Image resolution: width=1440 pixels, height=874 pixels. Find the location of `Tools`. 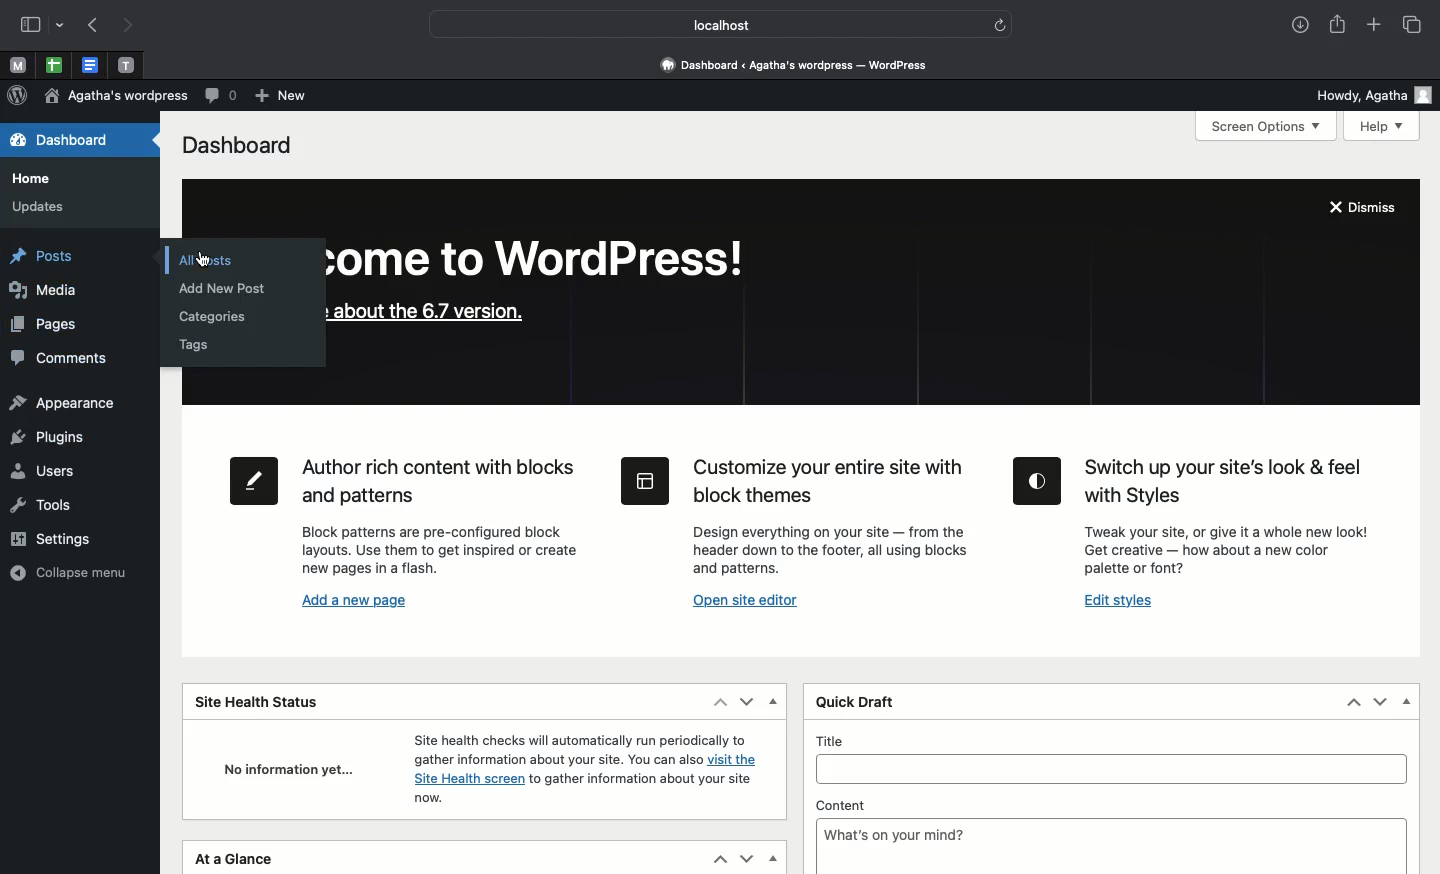

Tools is located at coordinates (44, 504).